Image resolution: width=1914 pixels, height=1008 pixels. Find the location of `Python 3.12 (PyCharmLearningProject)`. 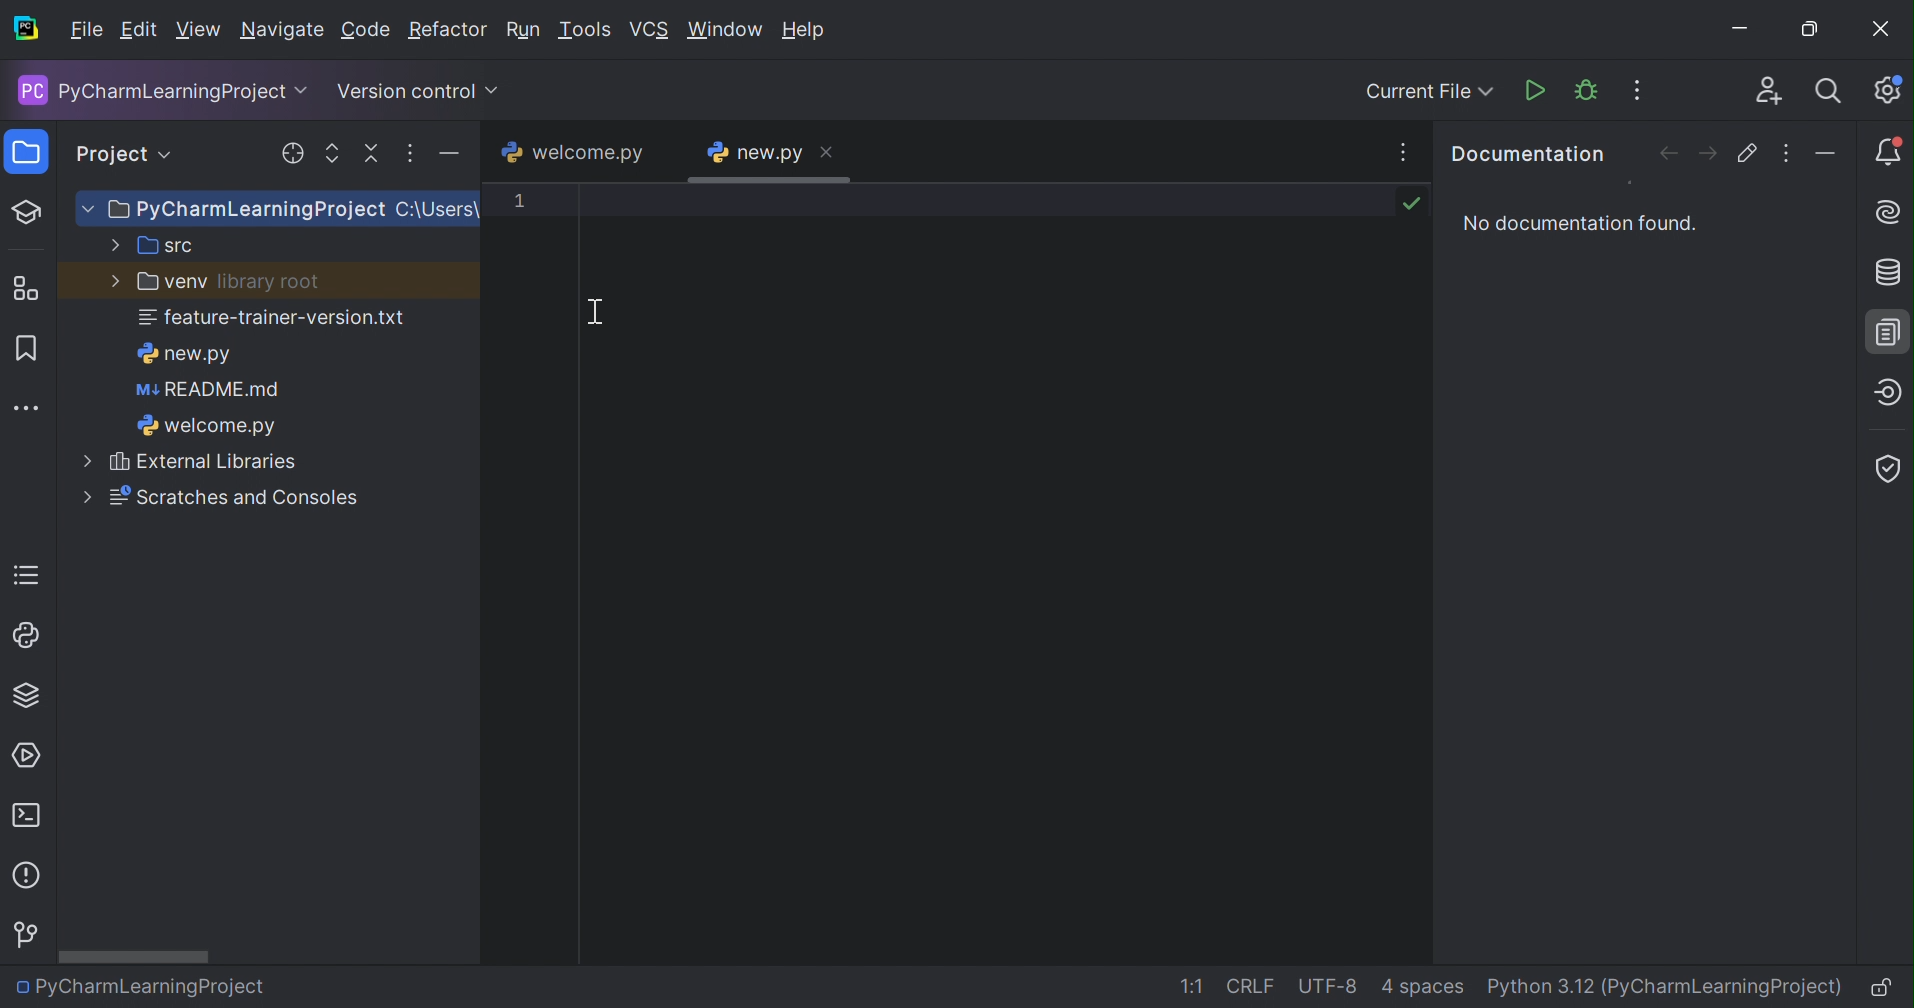

Python 3.12 (PyCharmLearningProject) is located at coordinates (1670, 986).